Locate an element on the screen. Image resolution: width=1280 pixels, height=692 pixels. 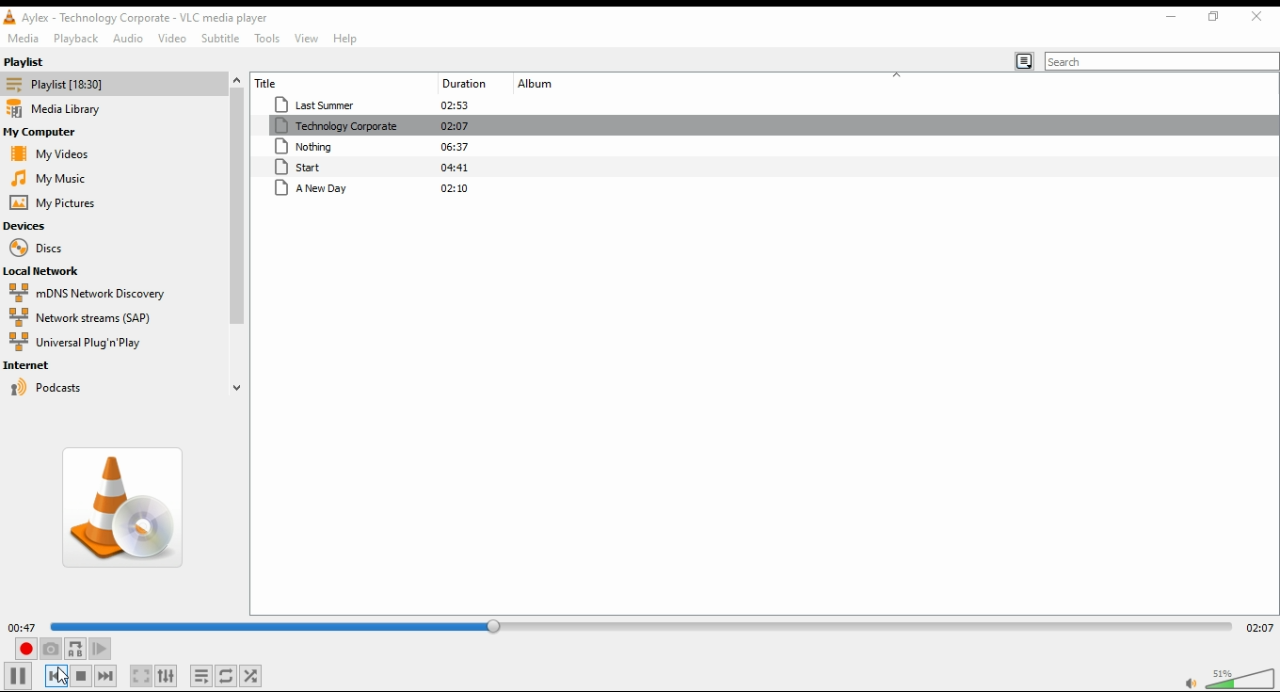
02:07 is located at coordinates (456, 126).